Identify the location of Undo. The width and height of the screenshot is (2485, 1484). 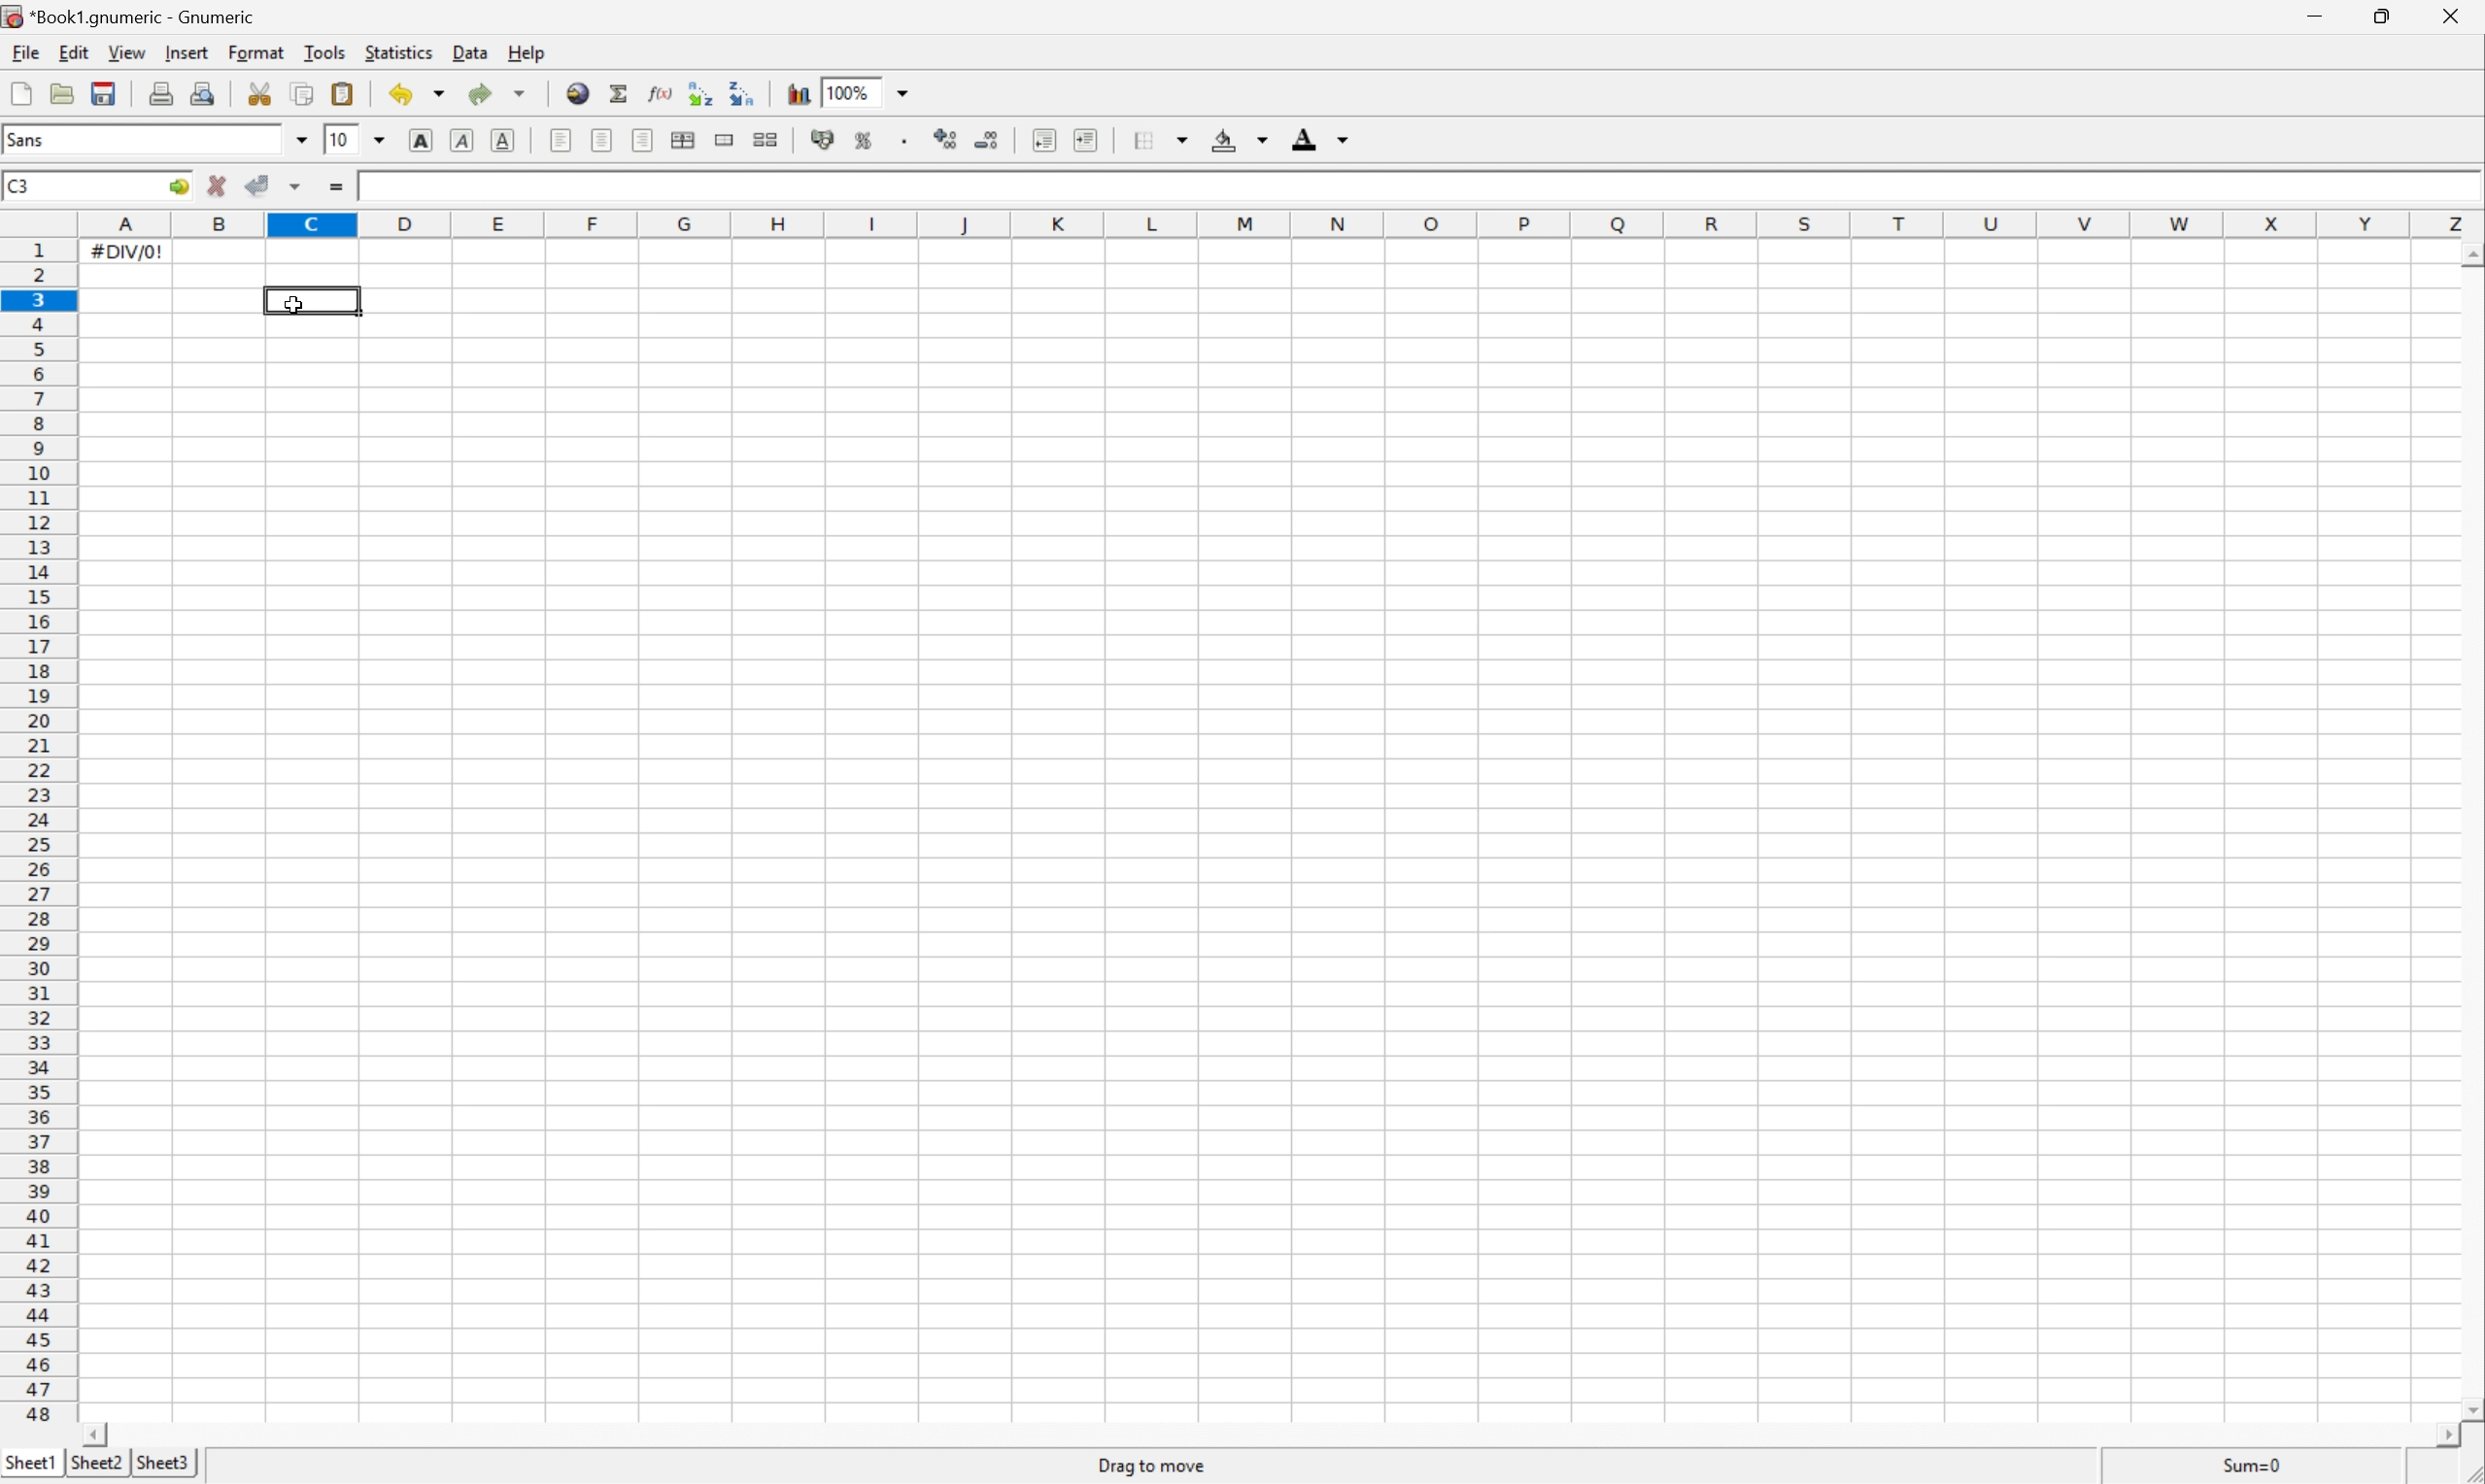
(399, 96).